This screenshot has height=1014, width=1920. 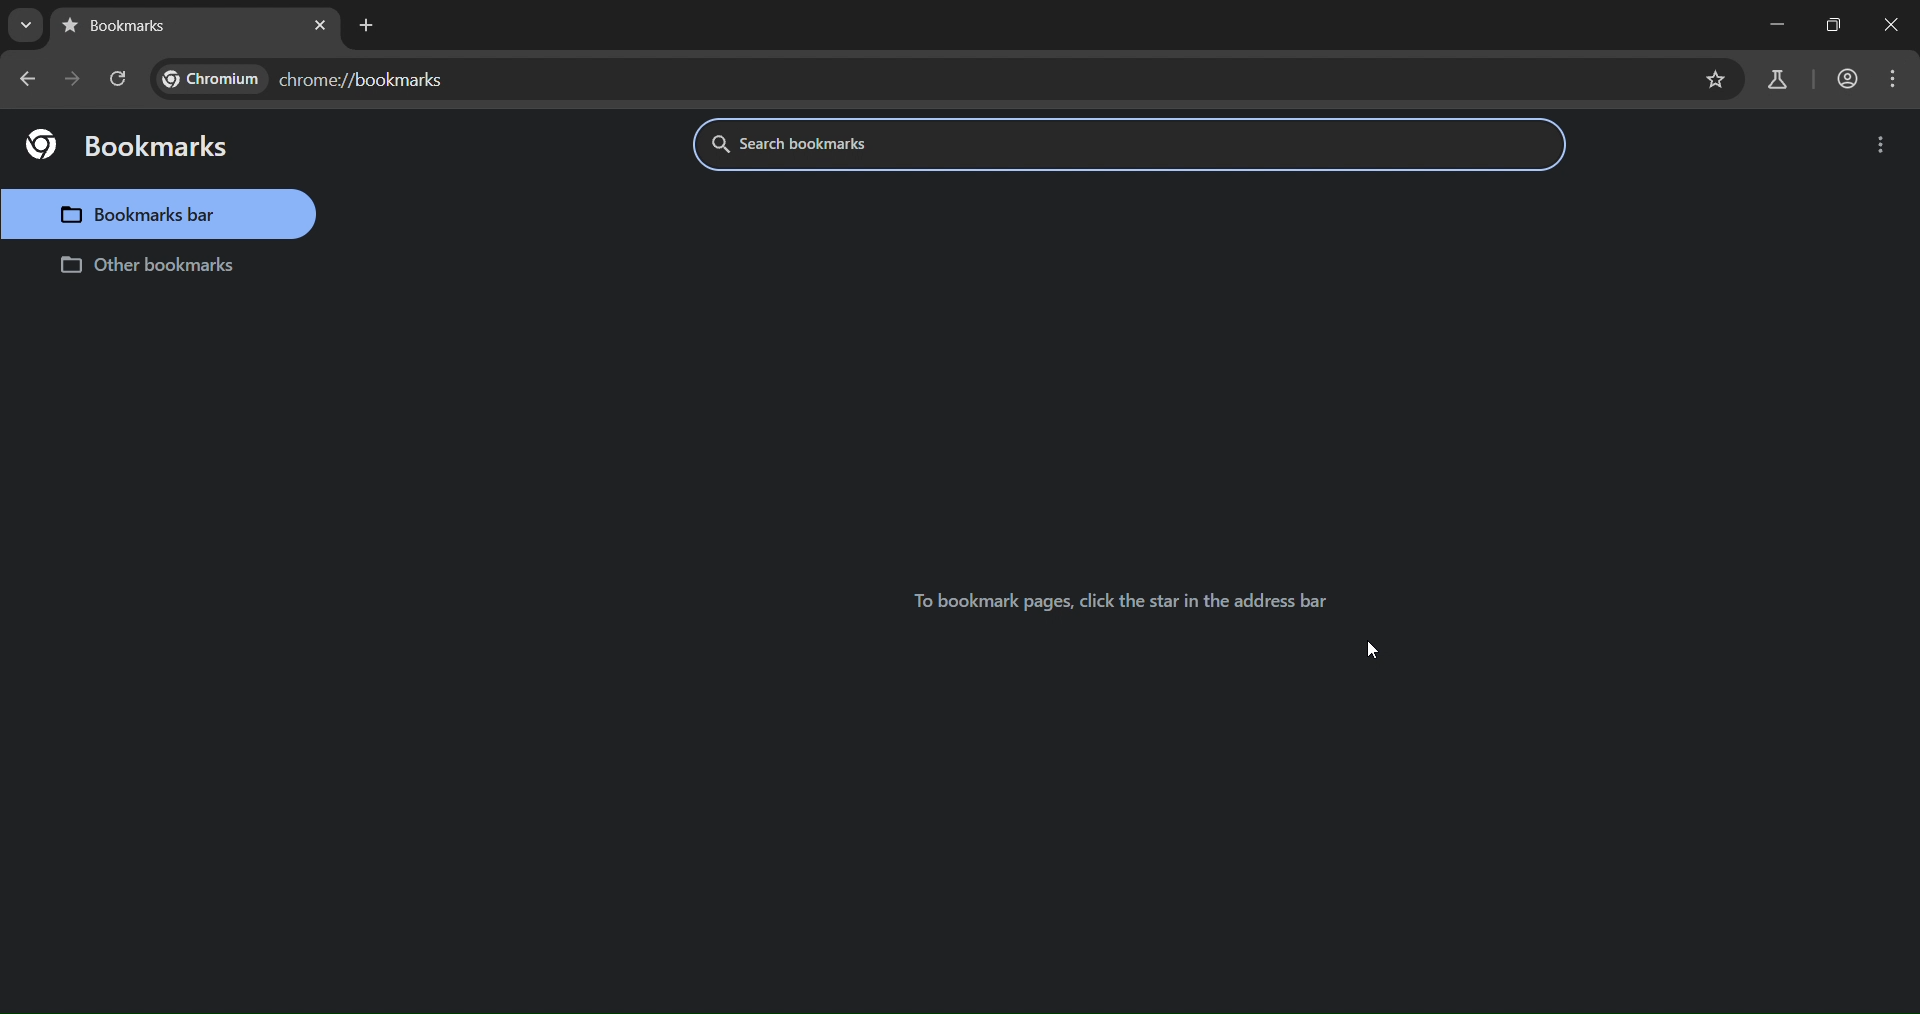 What do you see at coordinates (1777, 80) in the screenshot?
I see `search labs` at bounding box center [1777, 80].